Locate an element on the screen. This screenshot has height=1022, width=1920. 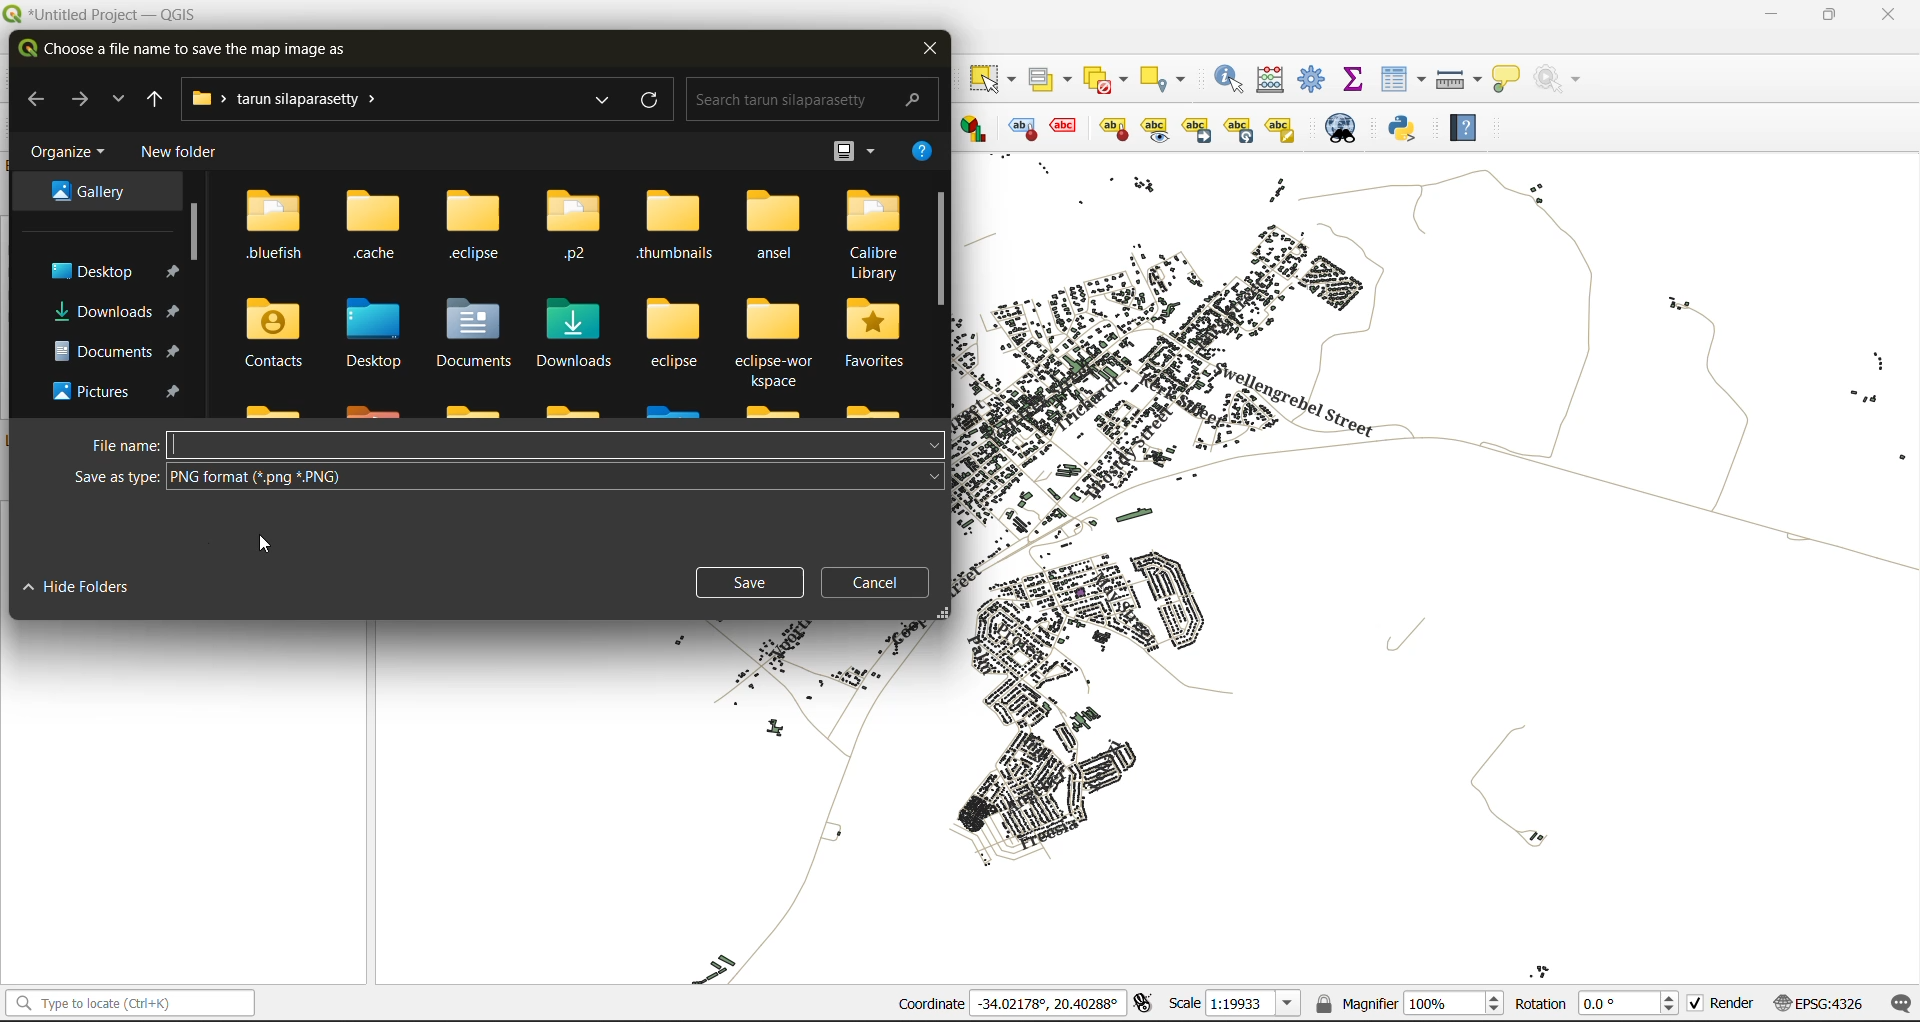
toolbox is located at coordinates (1316, 80).